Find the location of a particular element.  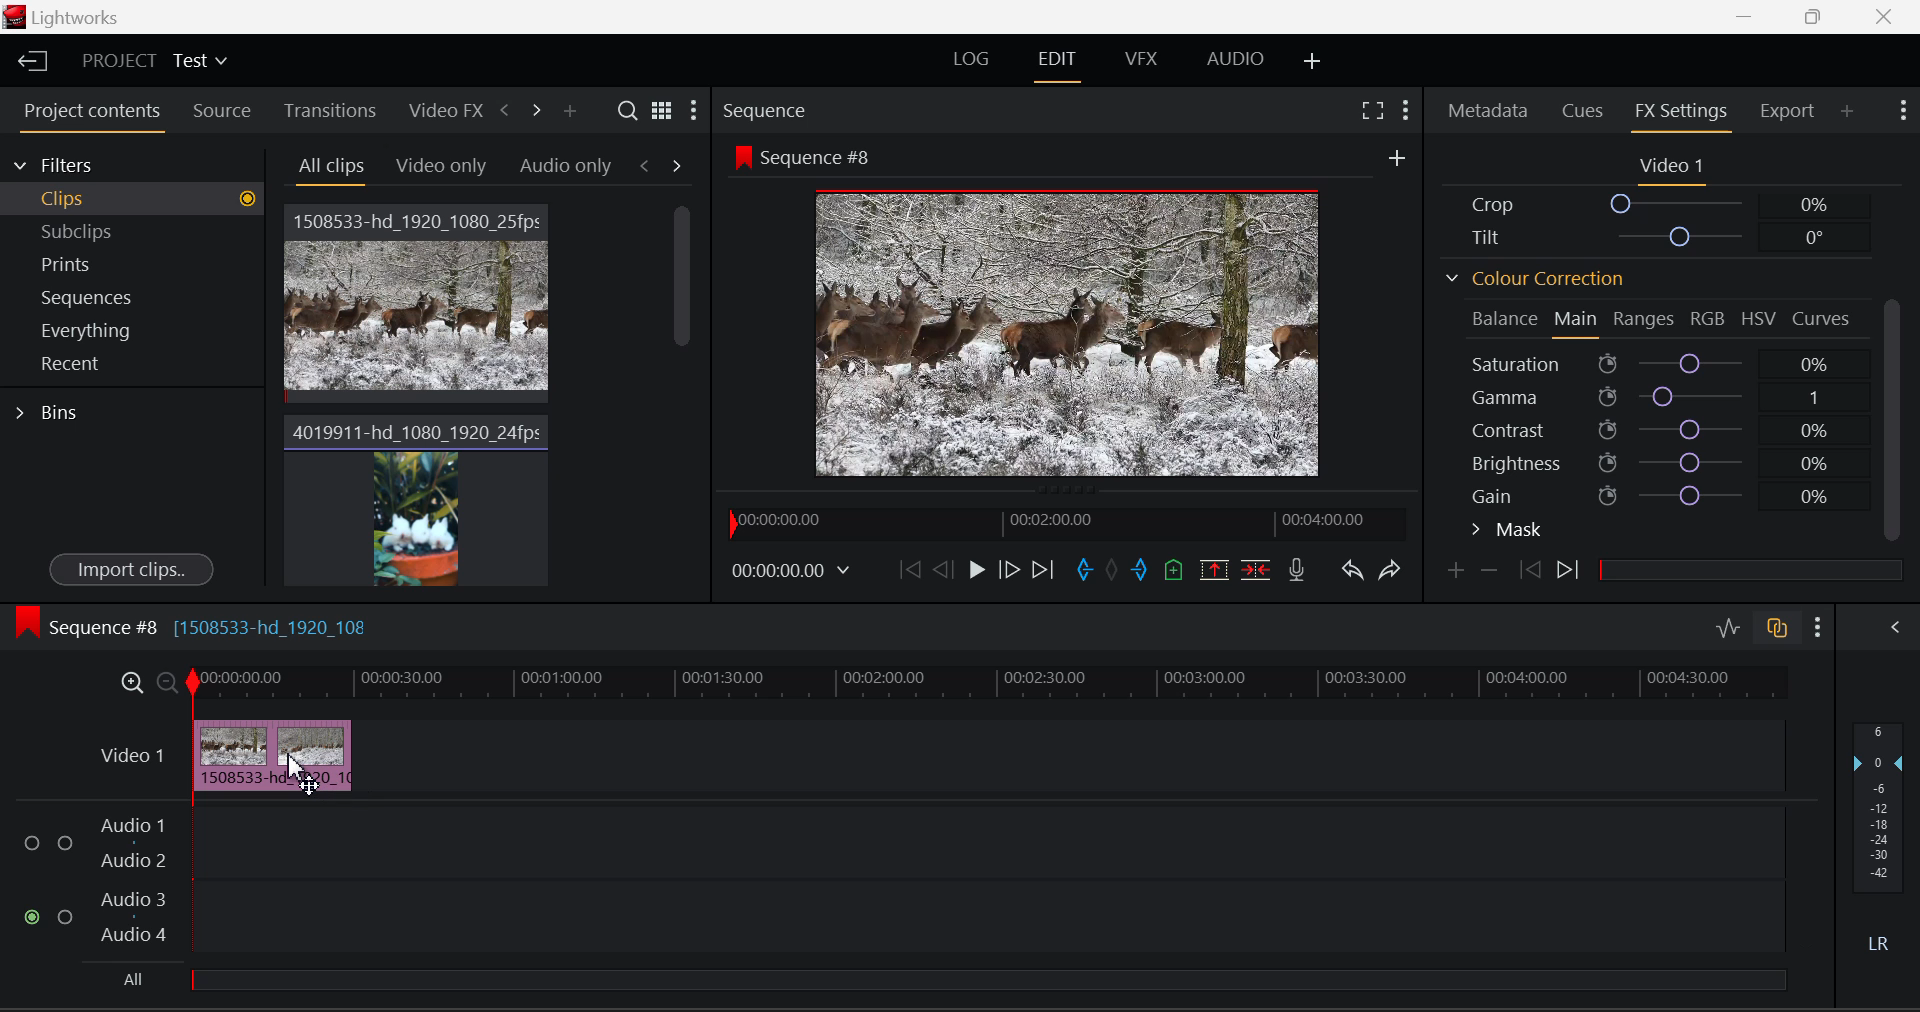

Minimize Timeline is located at coordinates (166, 682).